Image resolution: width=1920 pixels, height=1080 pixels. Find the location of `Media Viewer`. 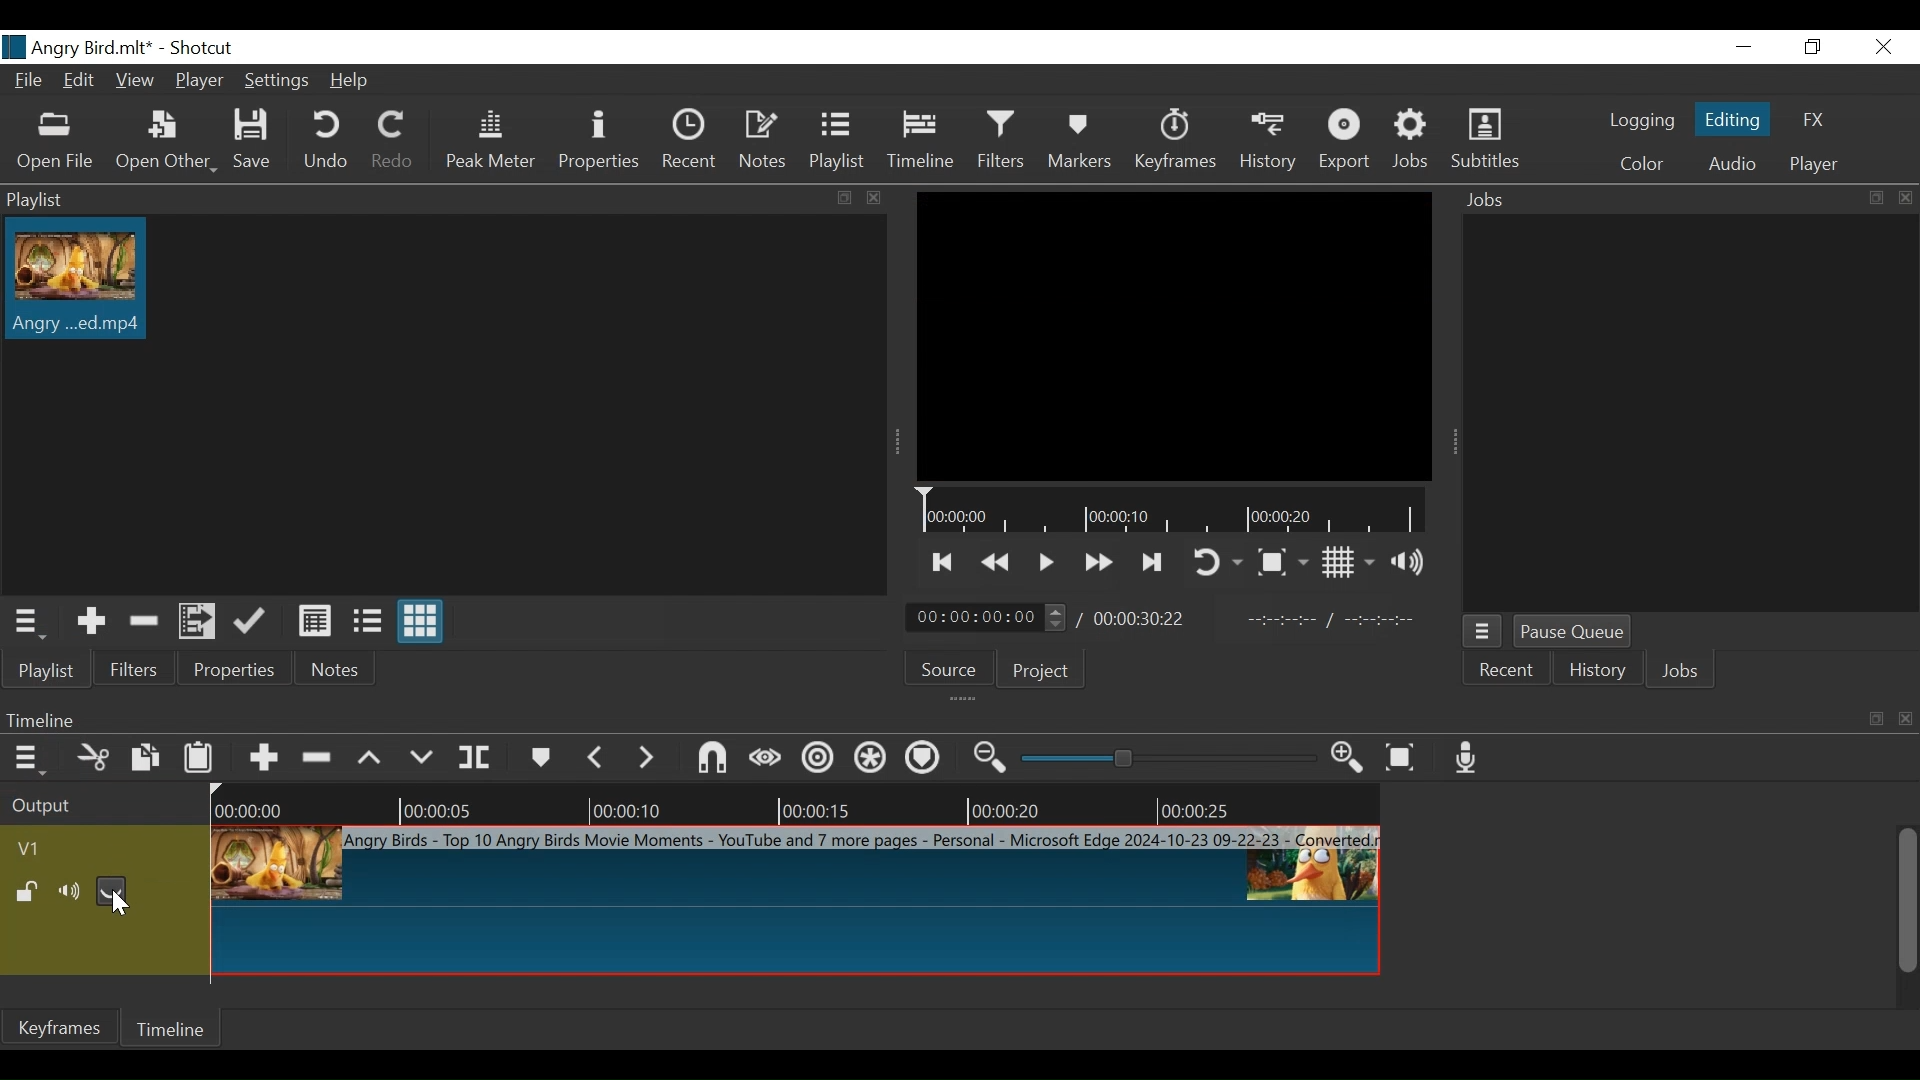

Media Viewer is located at coordinates (1173, 336).